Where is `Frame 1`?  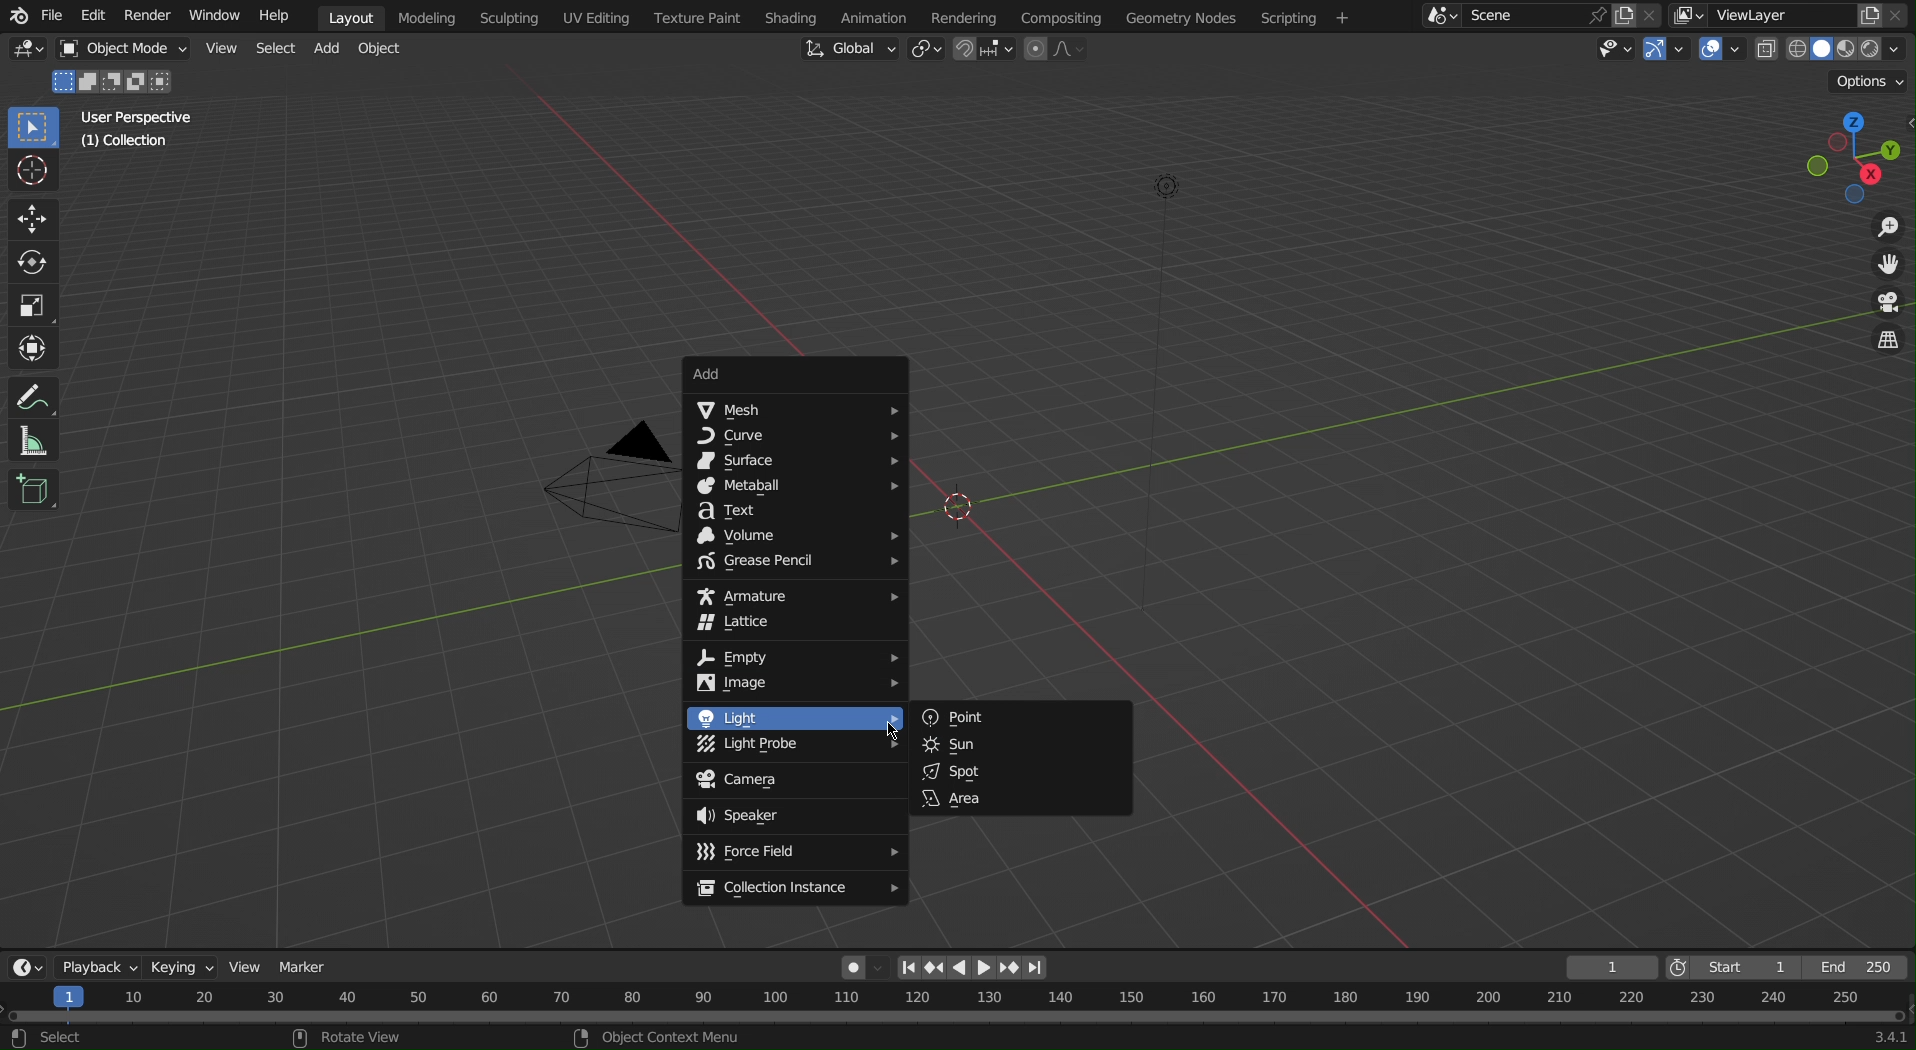 Frame 1 is located at coordinates (1614, 967).